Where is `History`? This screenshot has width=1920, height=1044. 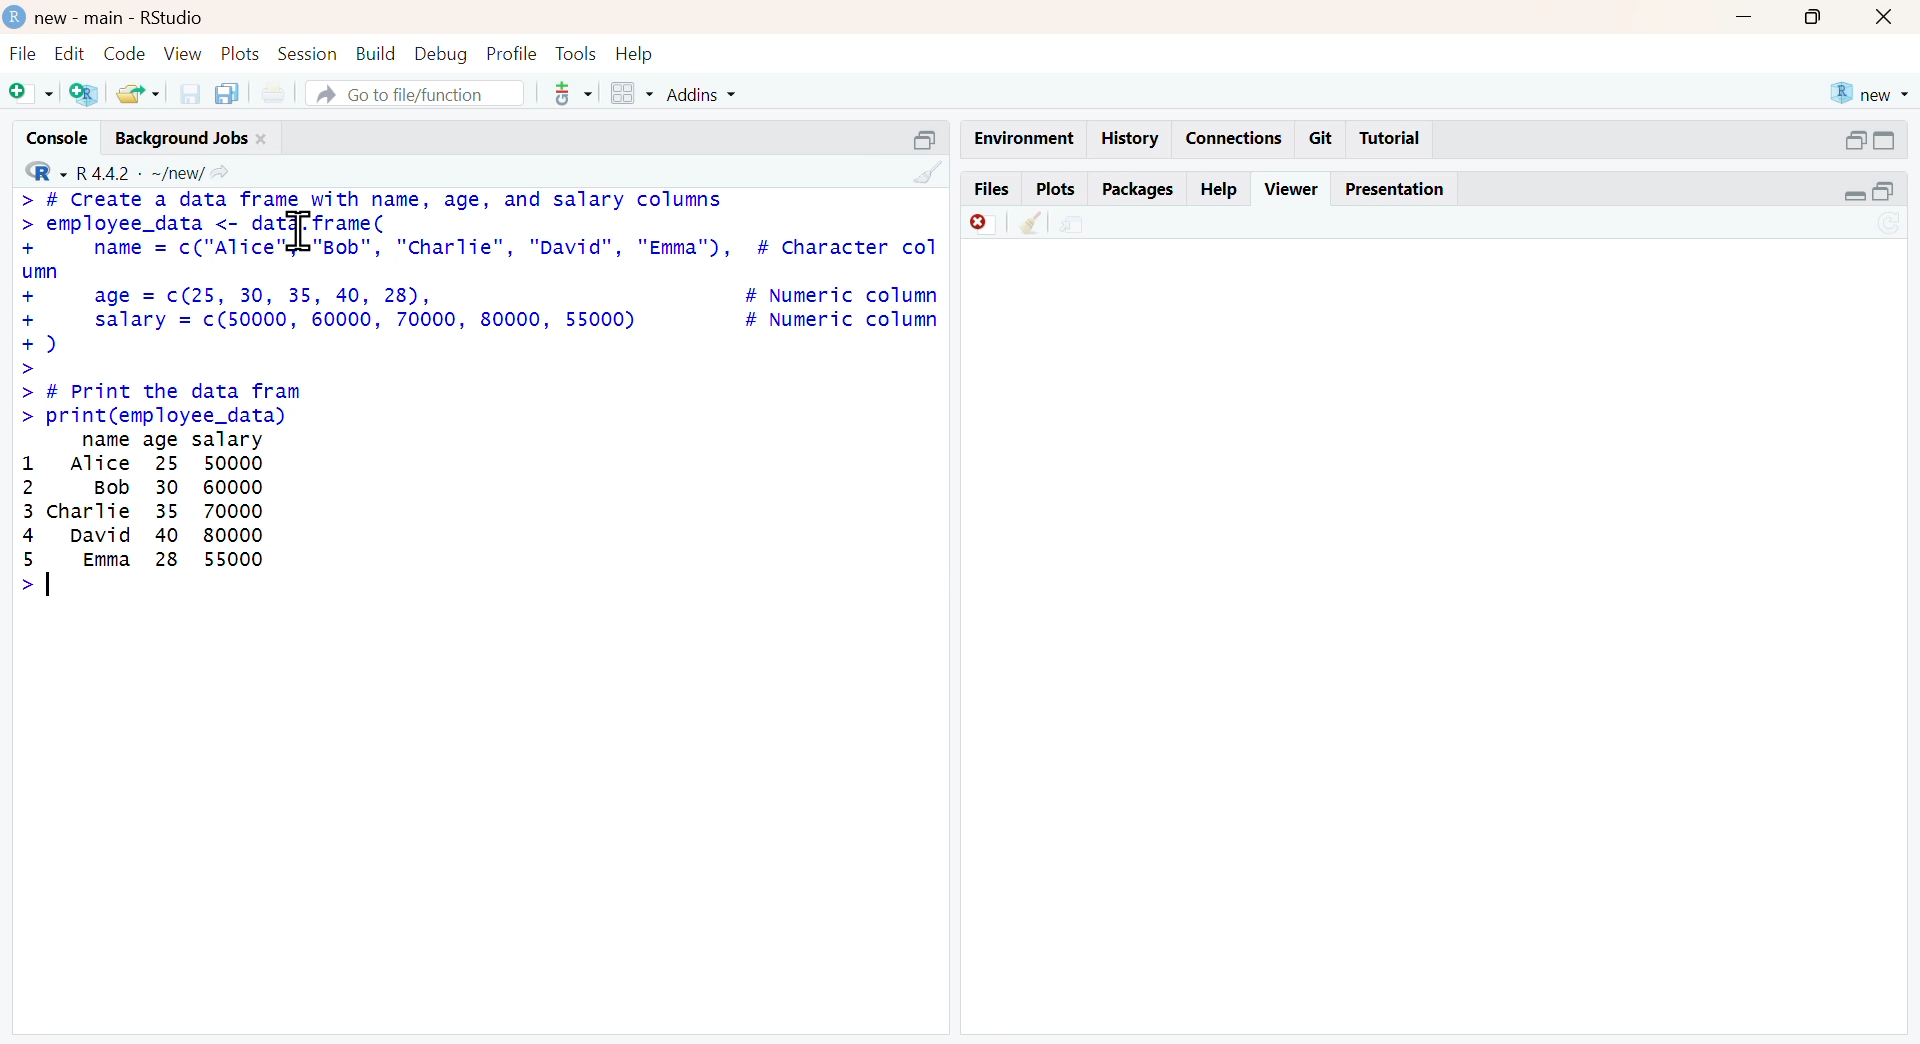
History is located at coordinates (1133, 140).